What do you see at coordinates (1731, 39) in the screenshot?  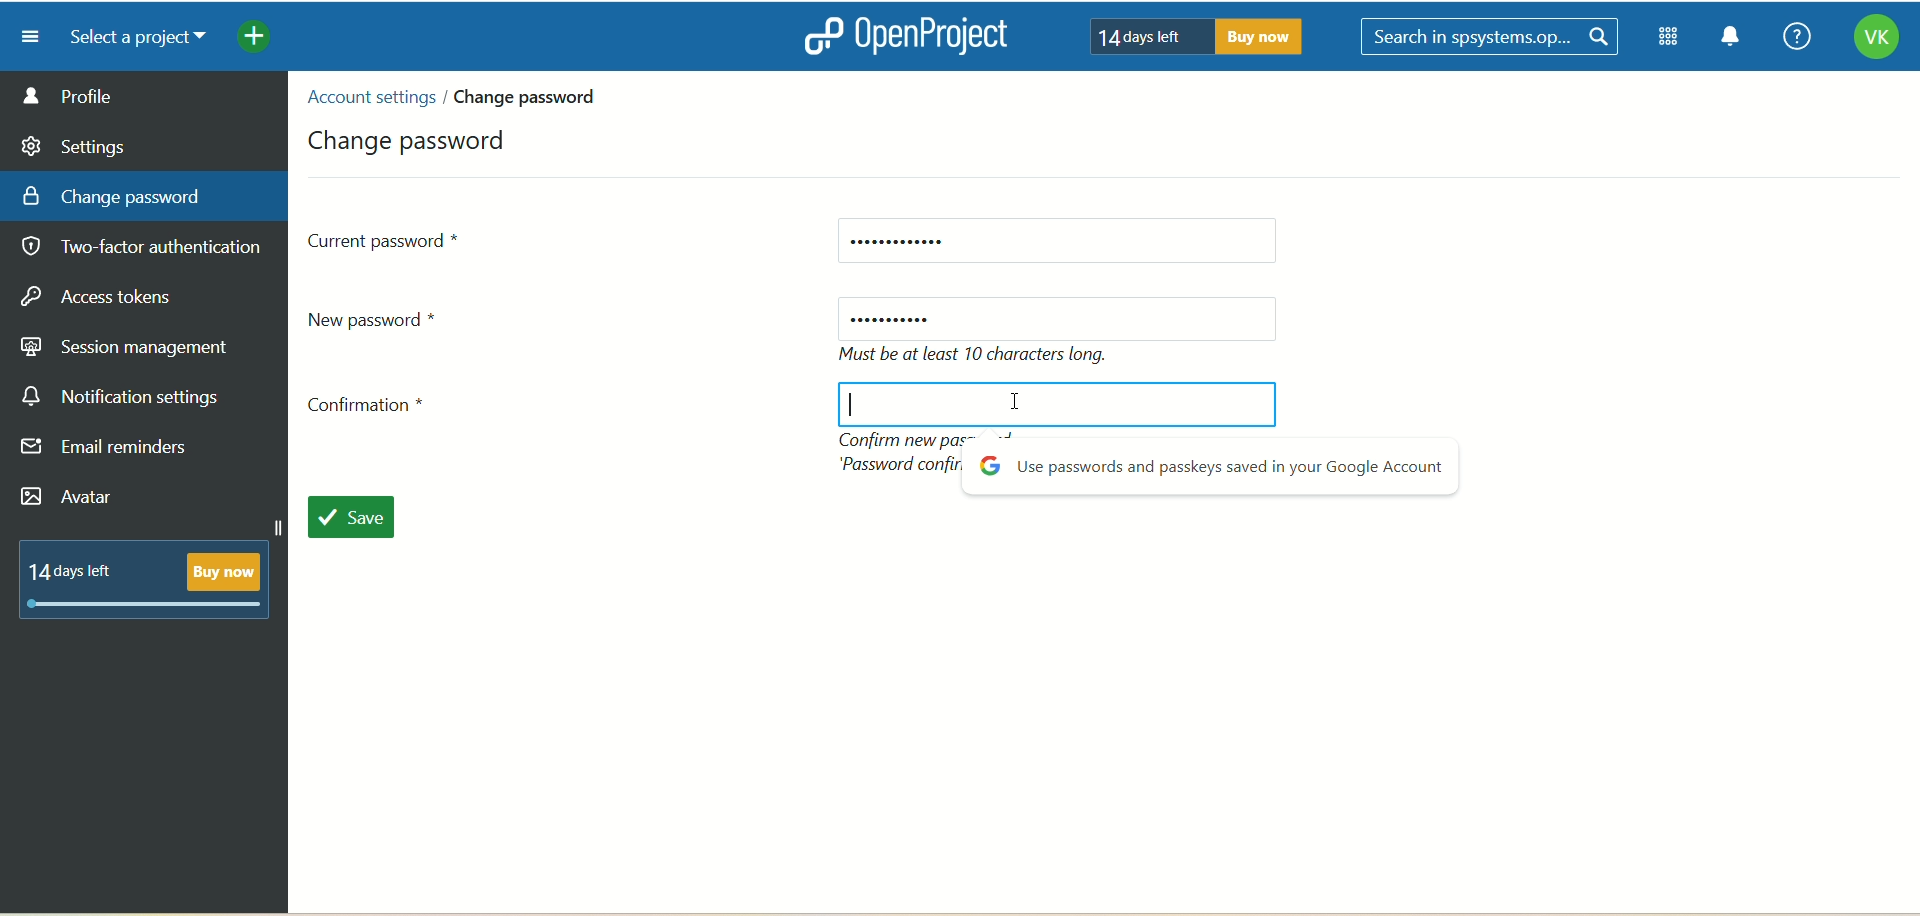 I see `notification` at bounding box center [1731, 39].